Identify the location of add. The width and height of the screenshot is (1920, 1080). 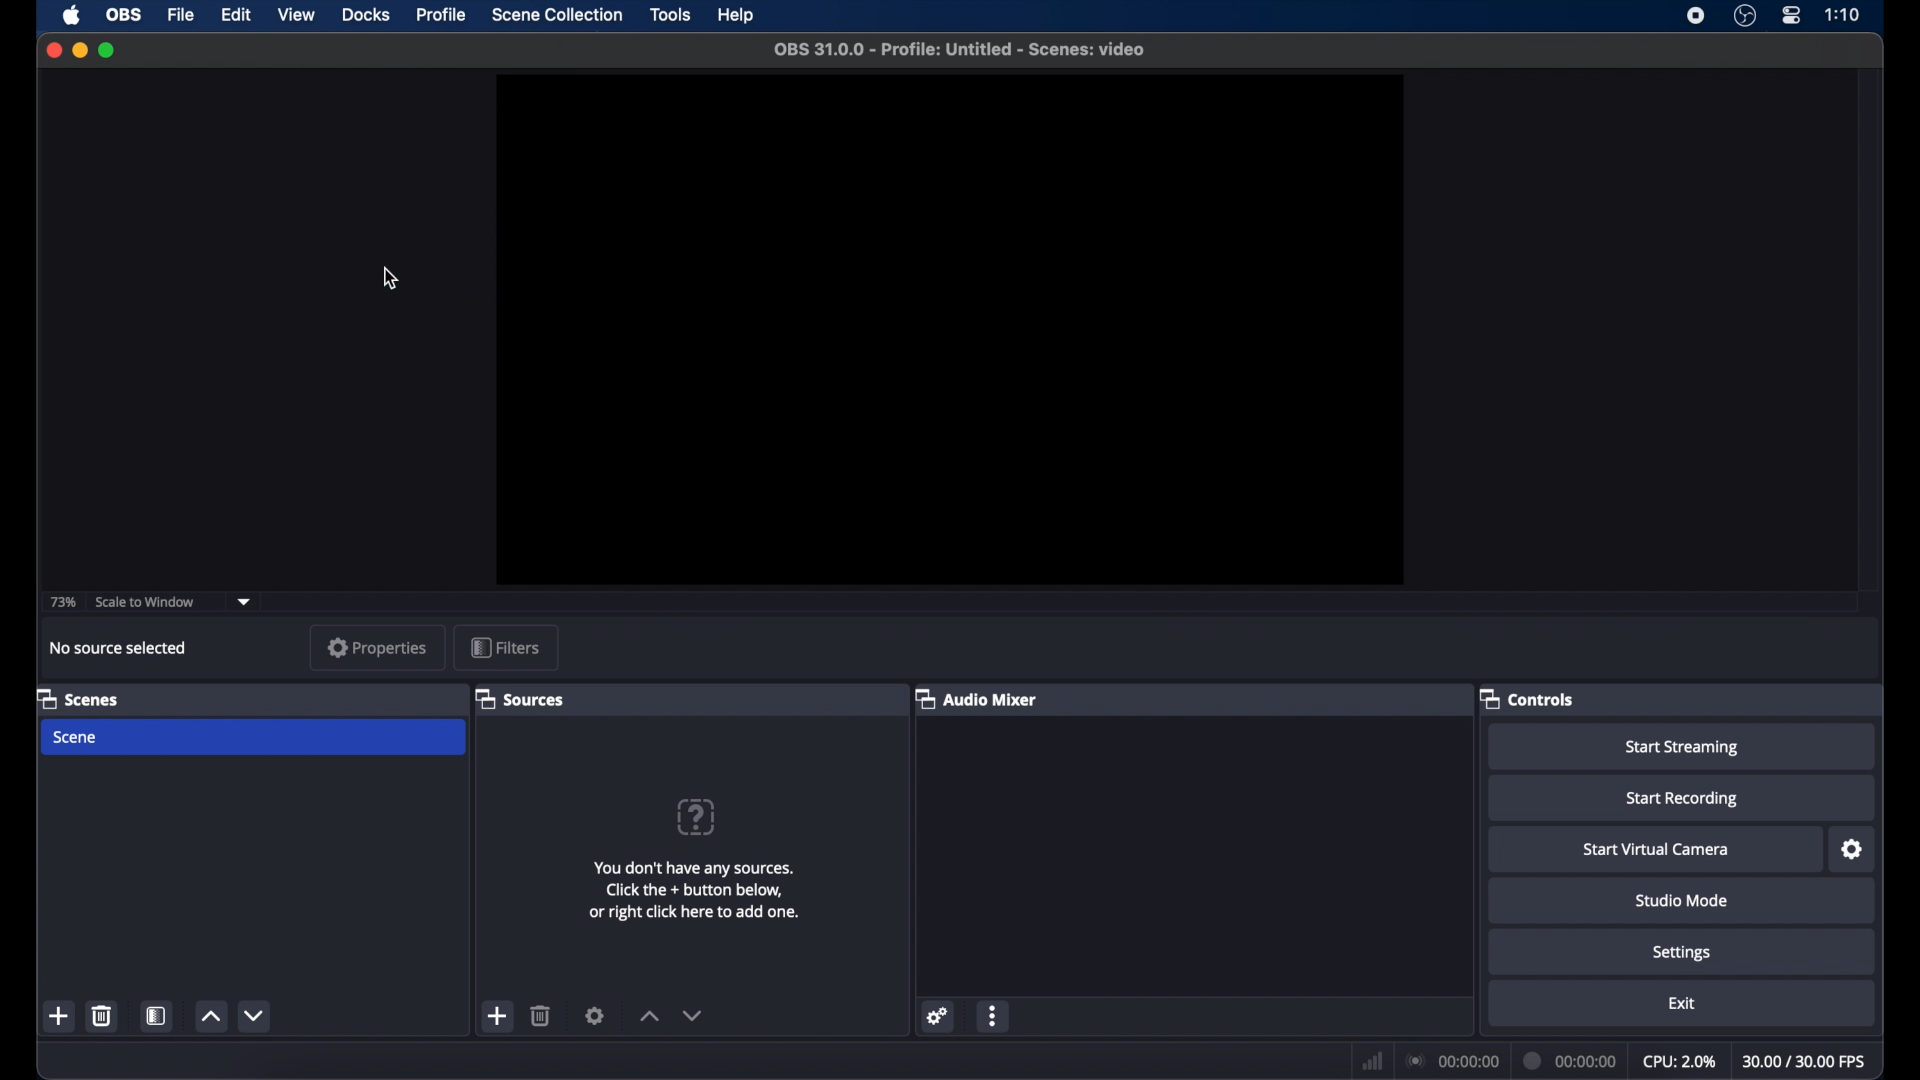
(61, 1016).